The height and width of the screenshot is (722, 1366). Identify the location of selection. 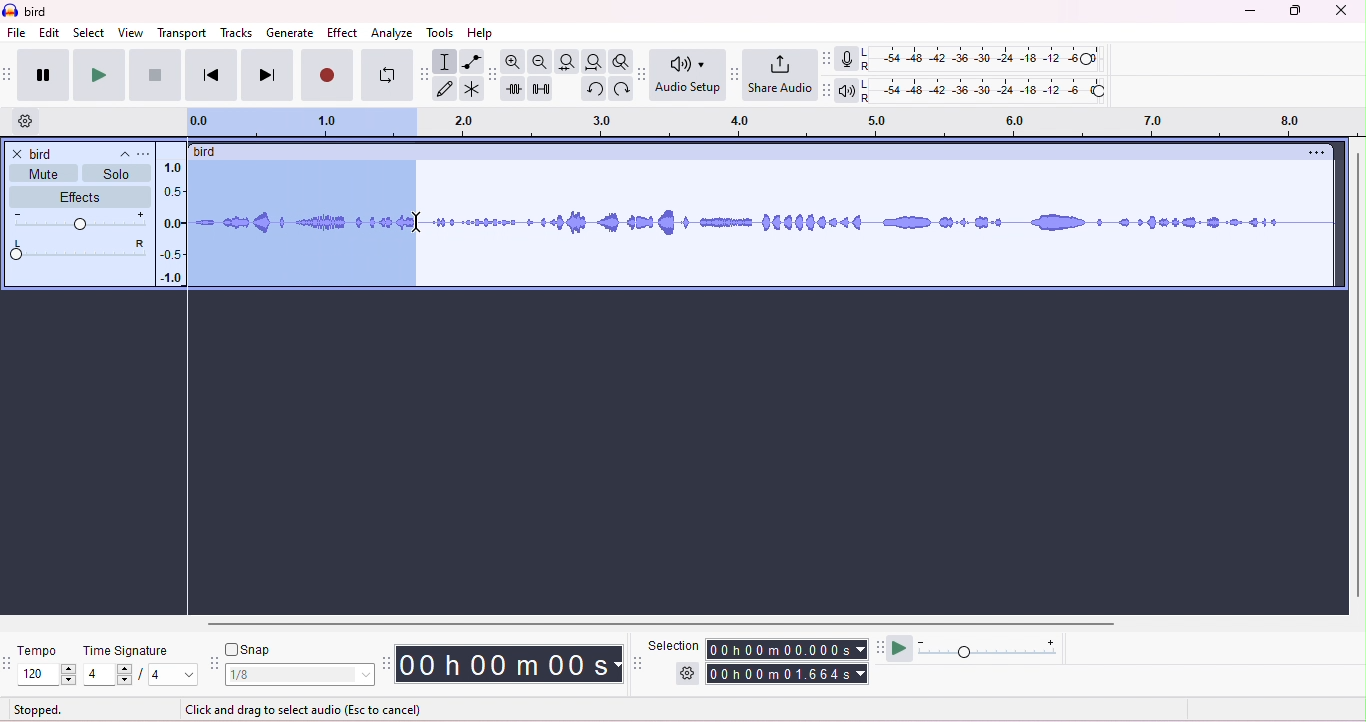
(446, 62).